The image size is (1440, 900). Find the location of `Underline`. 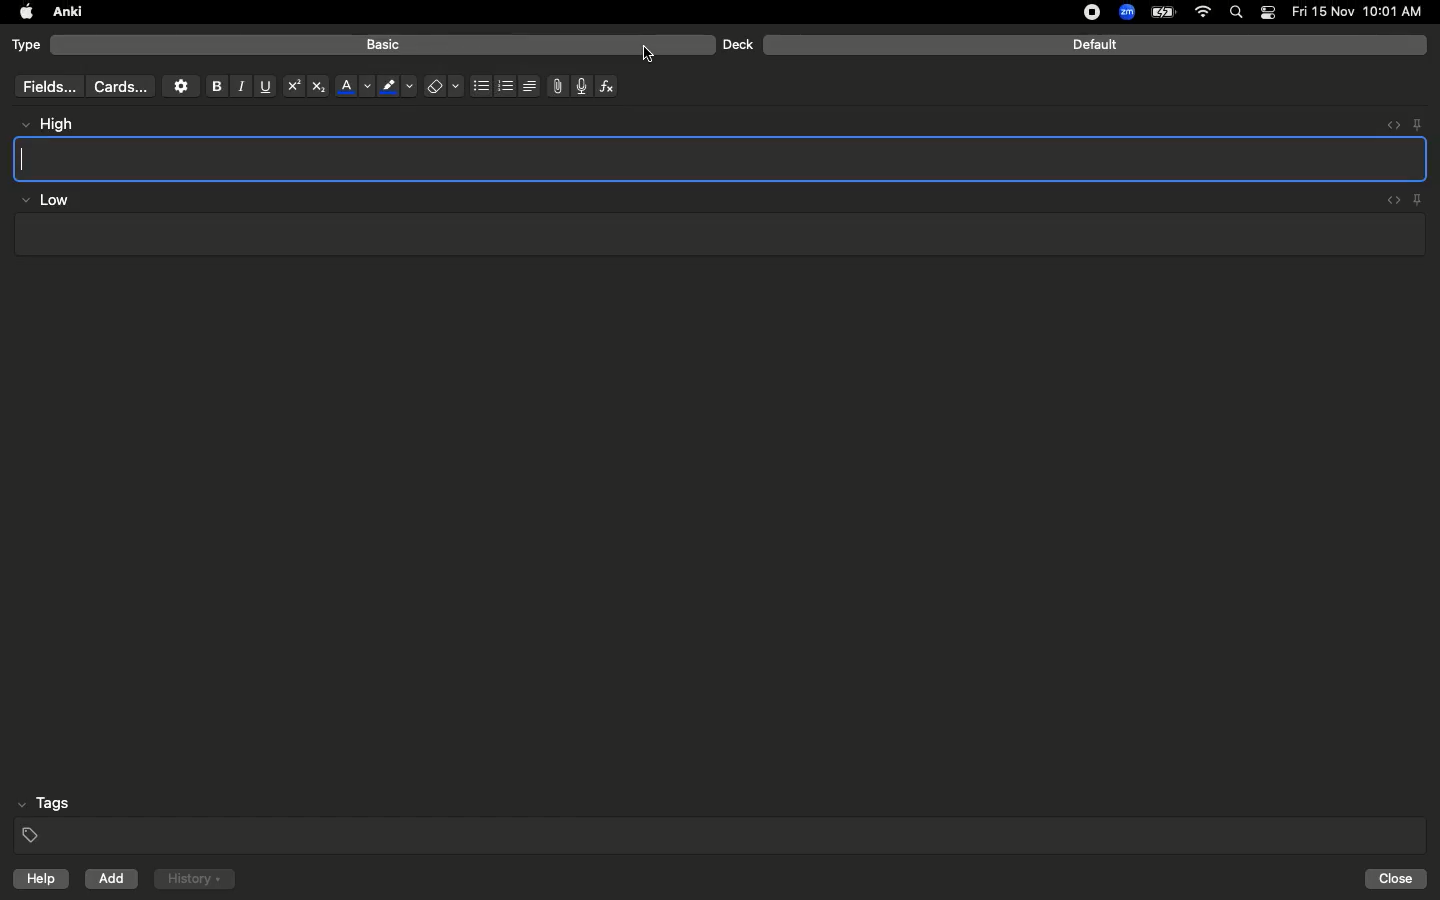

Underline is located at coordinates (264, 87).